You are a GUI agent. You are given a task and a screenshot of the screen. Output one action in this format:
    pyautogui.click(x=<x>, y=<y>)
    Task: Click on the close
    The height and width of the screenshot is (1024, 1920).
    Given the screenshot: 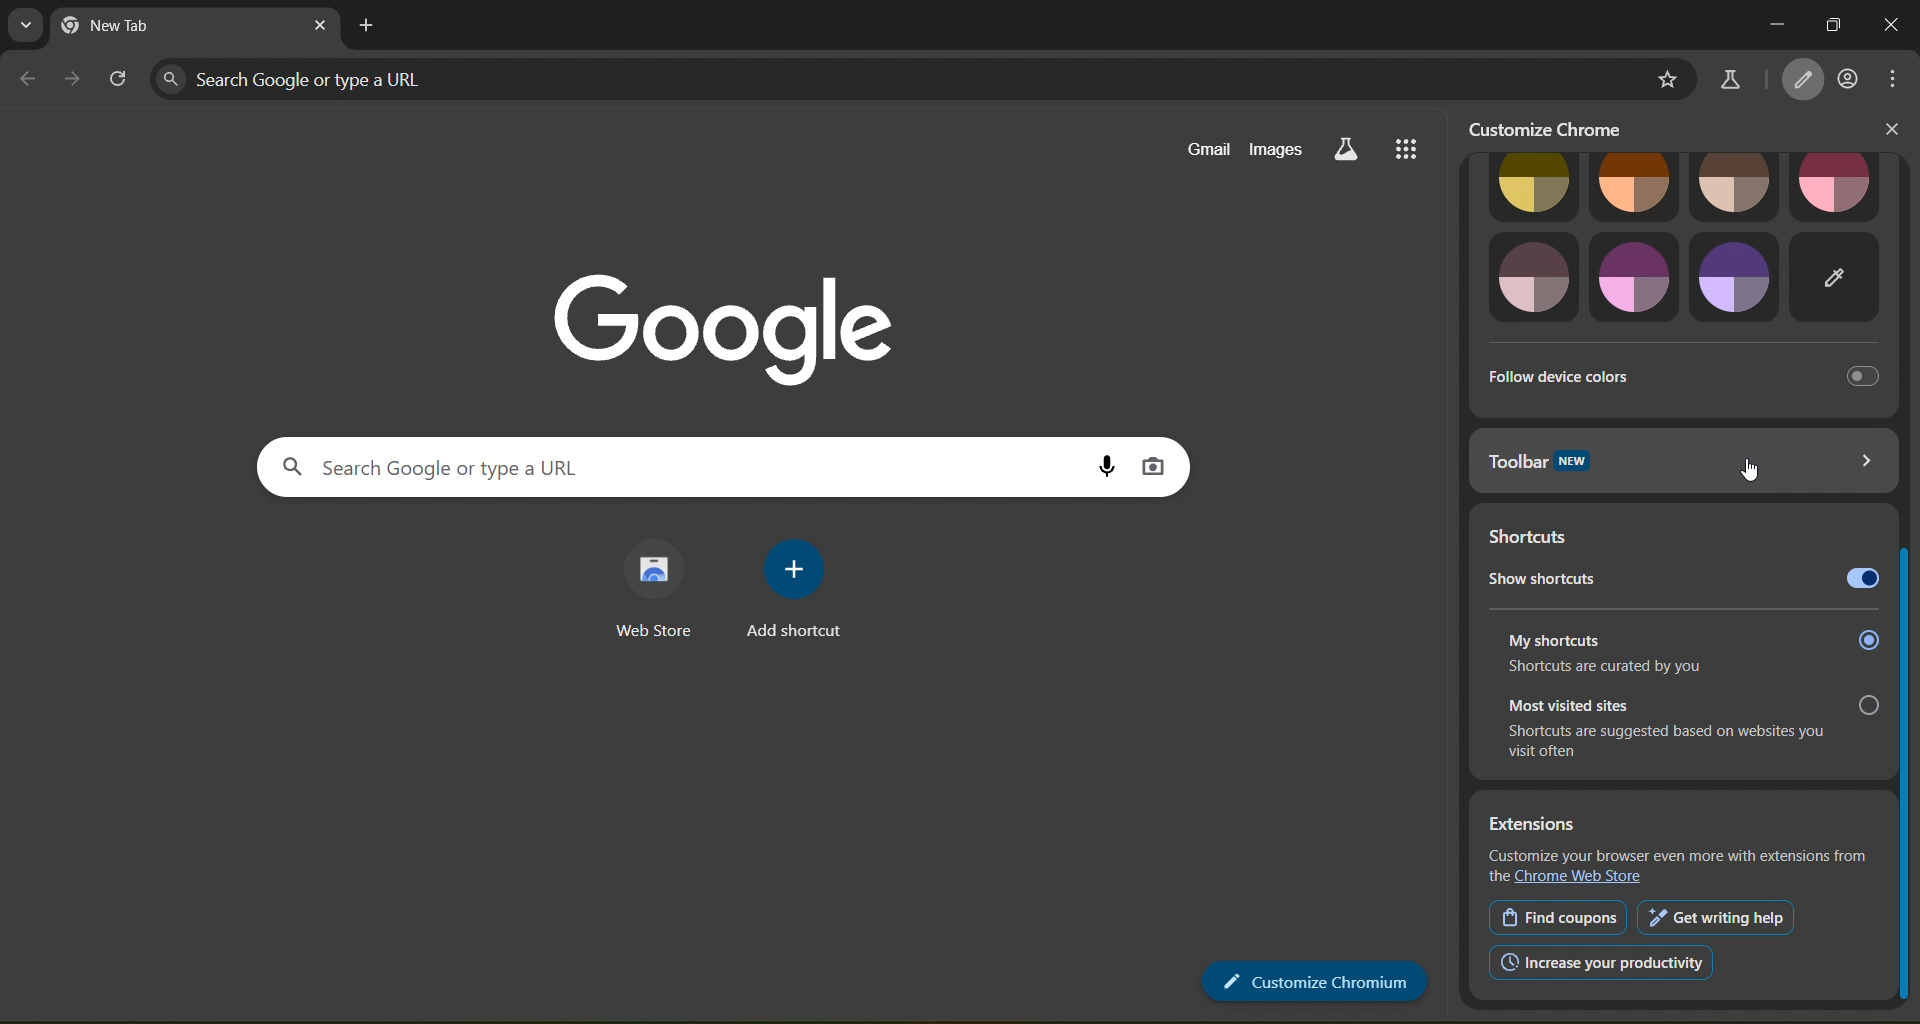 What is the action you would take?
    pyautogui.click(x=1893, y=26)
    